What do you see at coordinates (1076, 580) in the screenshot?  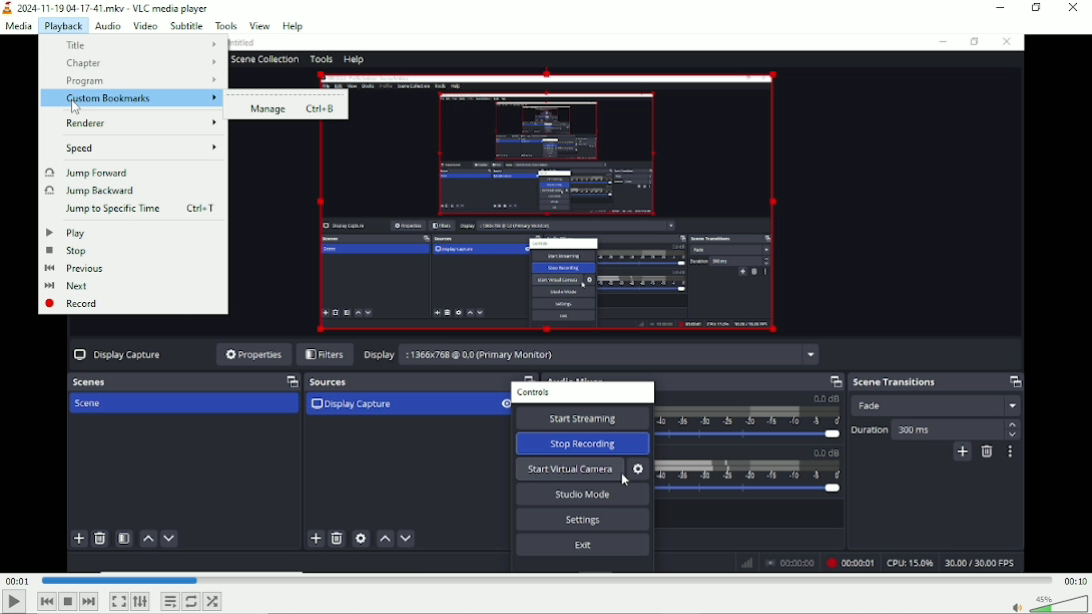 I see `00:10` at bounding box center [1076, 580].